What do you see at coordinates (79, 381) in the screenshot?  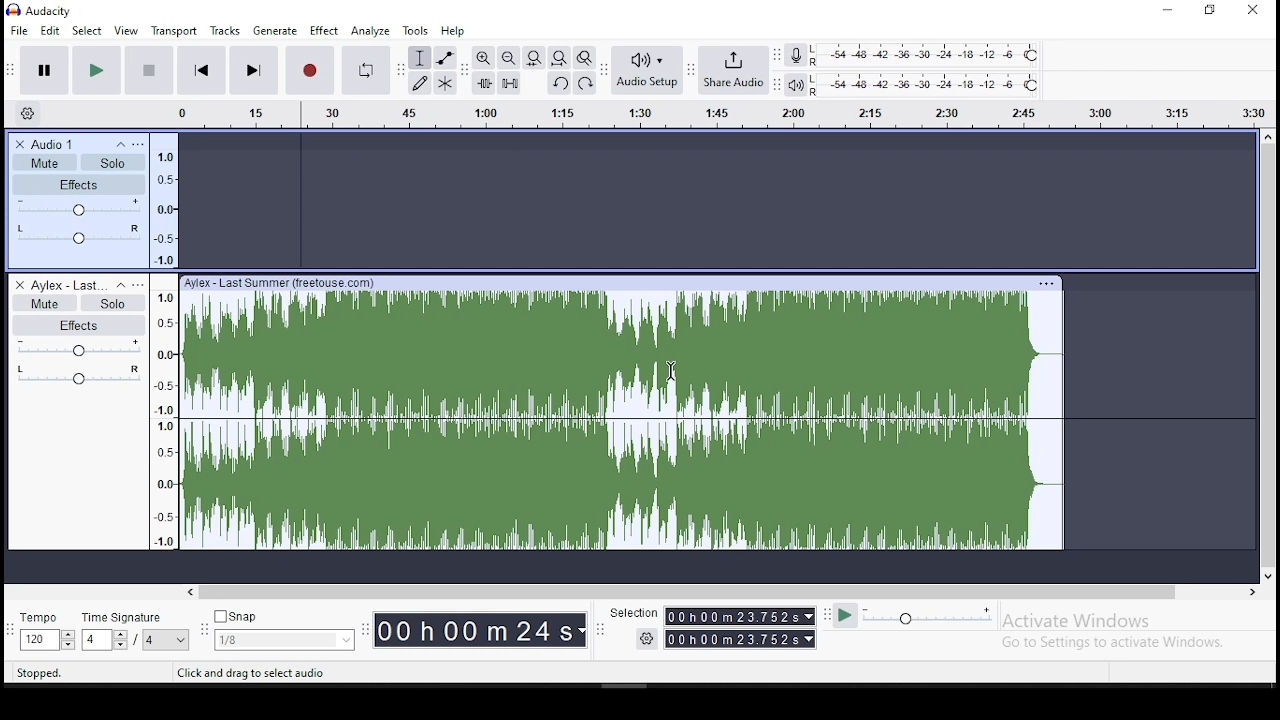 I see `audio effect` at bounding box center [79, 381].